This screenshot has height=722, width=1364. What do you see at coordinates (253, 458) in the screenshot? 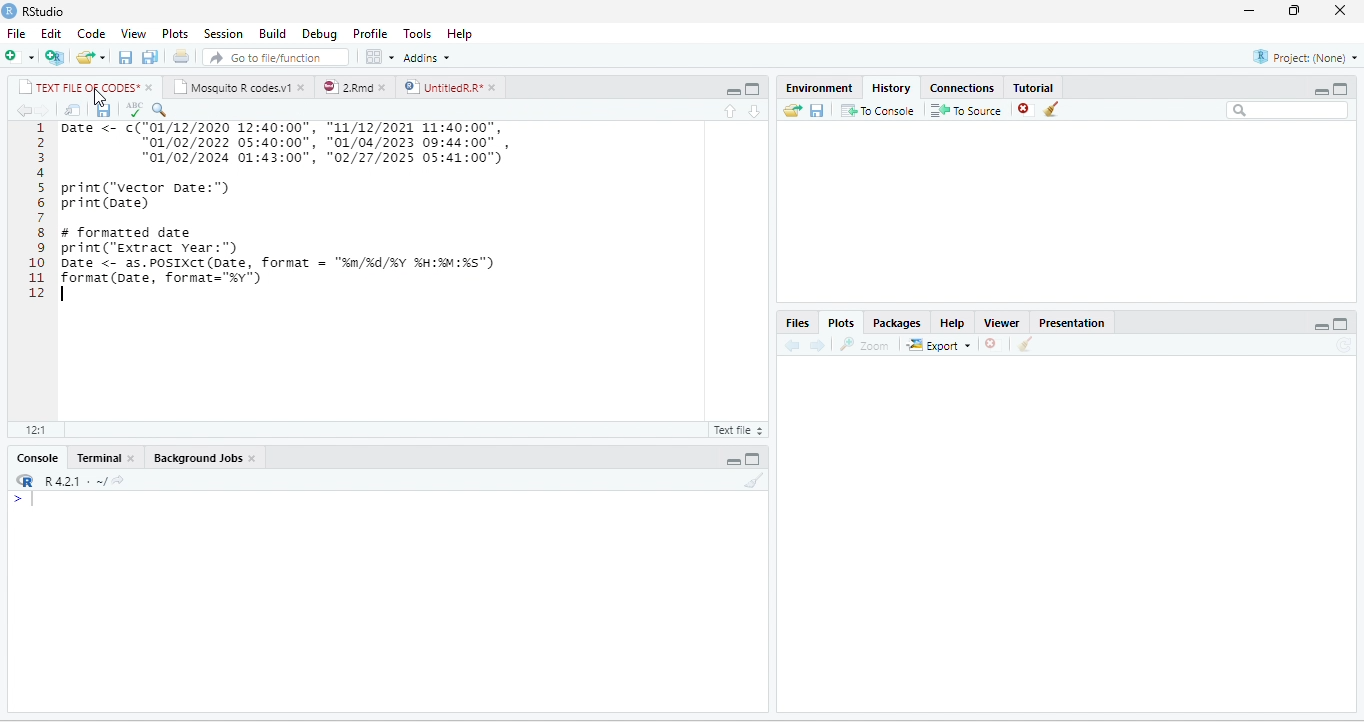
I see `close` at bounding box center [253, 458].